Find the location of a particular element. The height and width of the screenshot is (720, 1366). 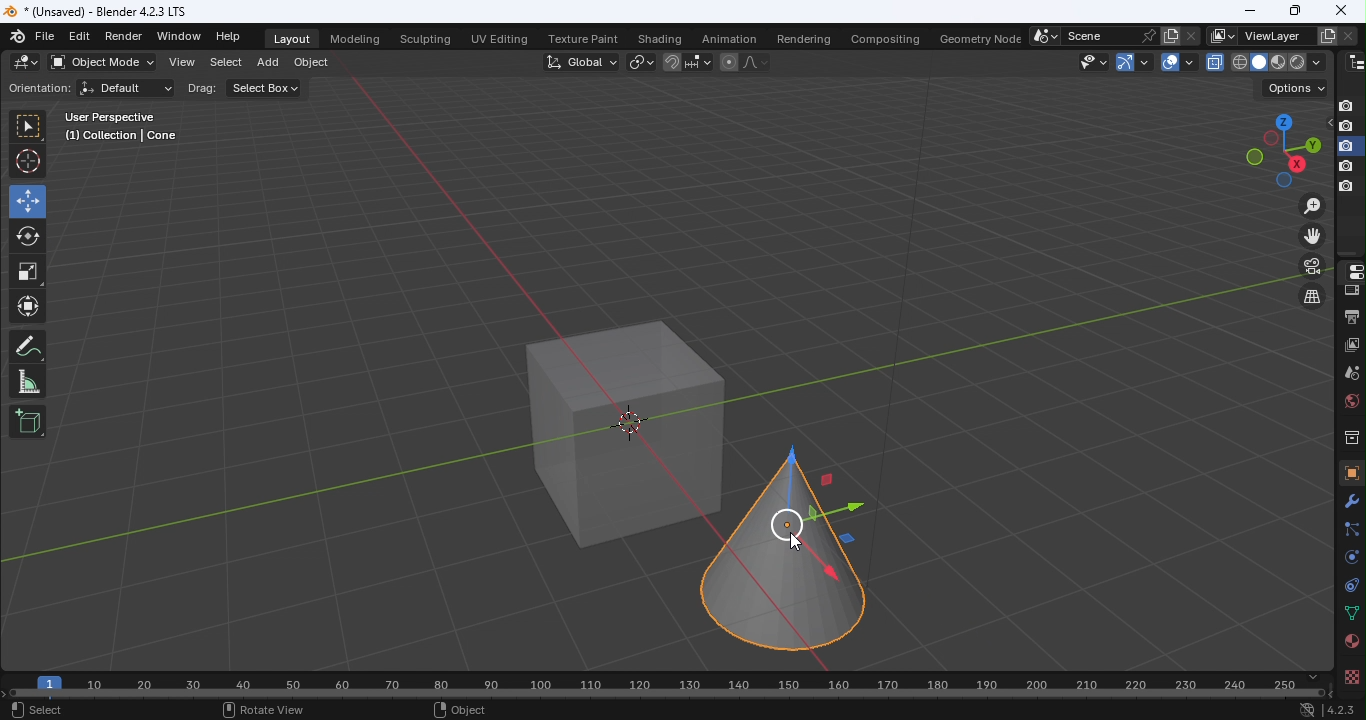

Add is located at coordinates (268, 65).